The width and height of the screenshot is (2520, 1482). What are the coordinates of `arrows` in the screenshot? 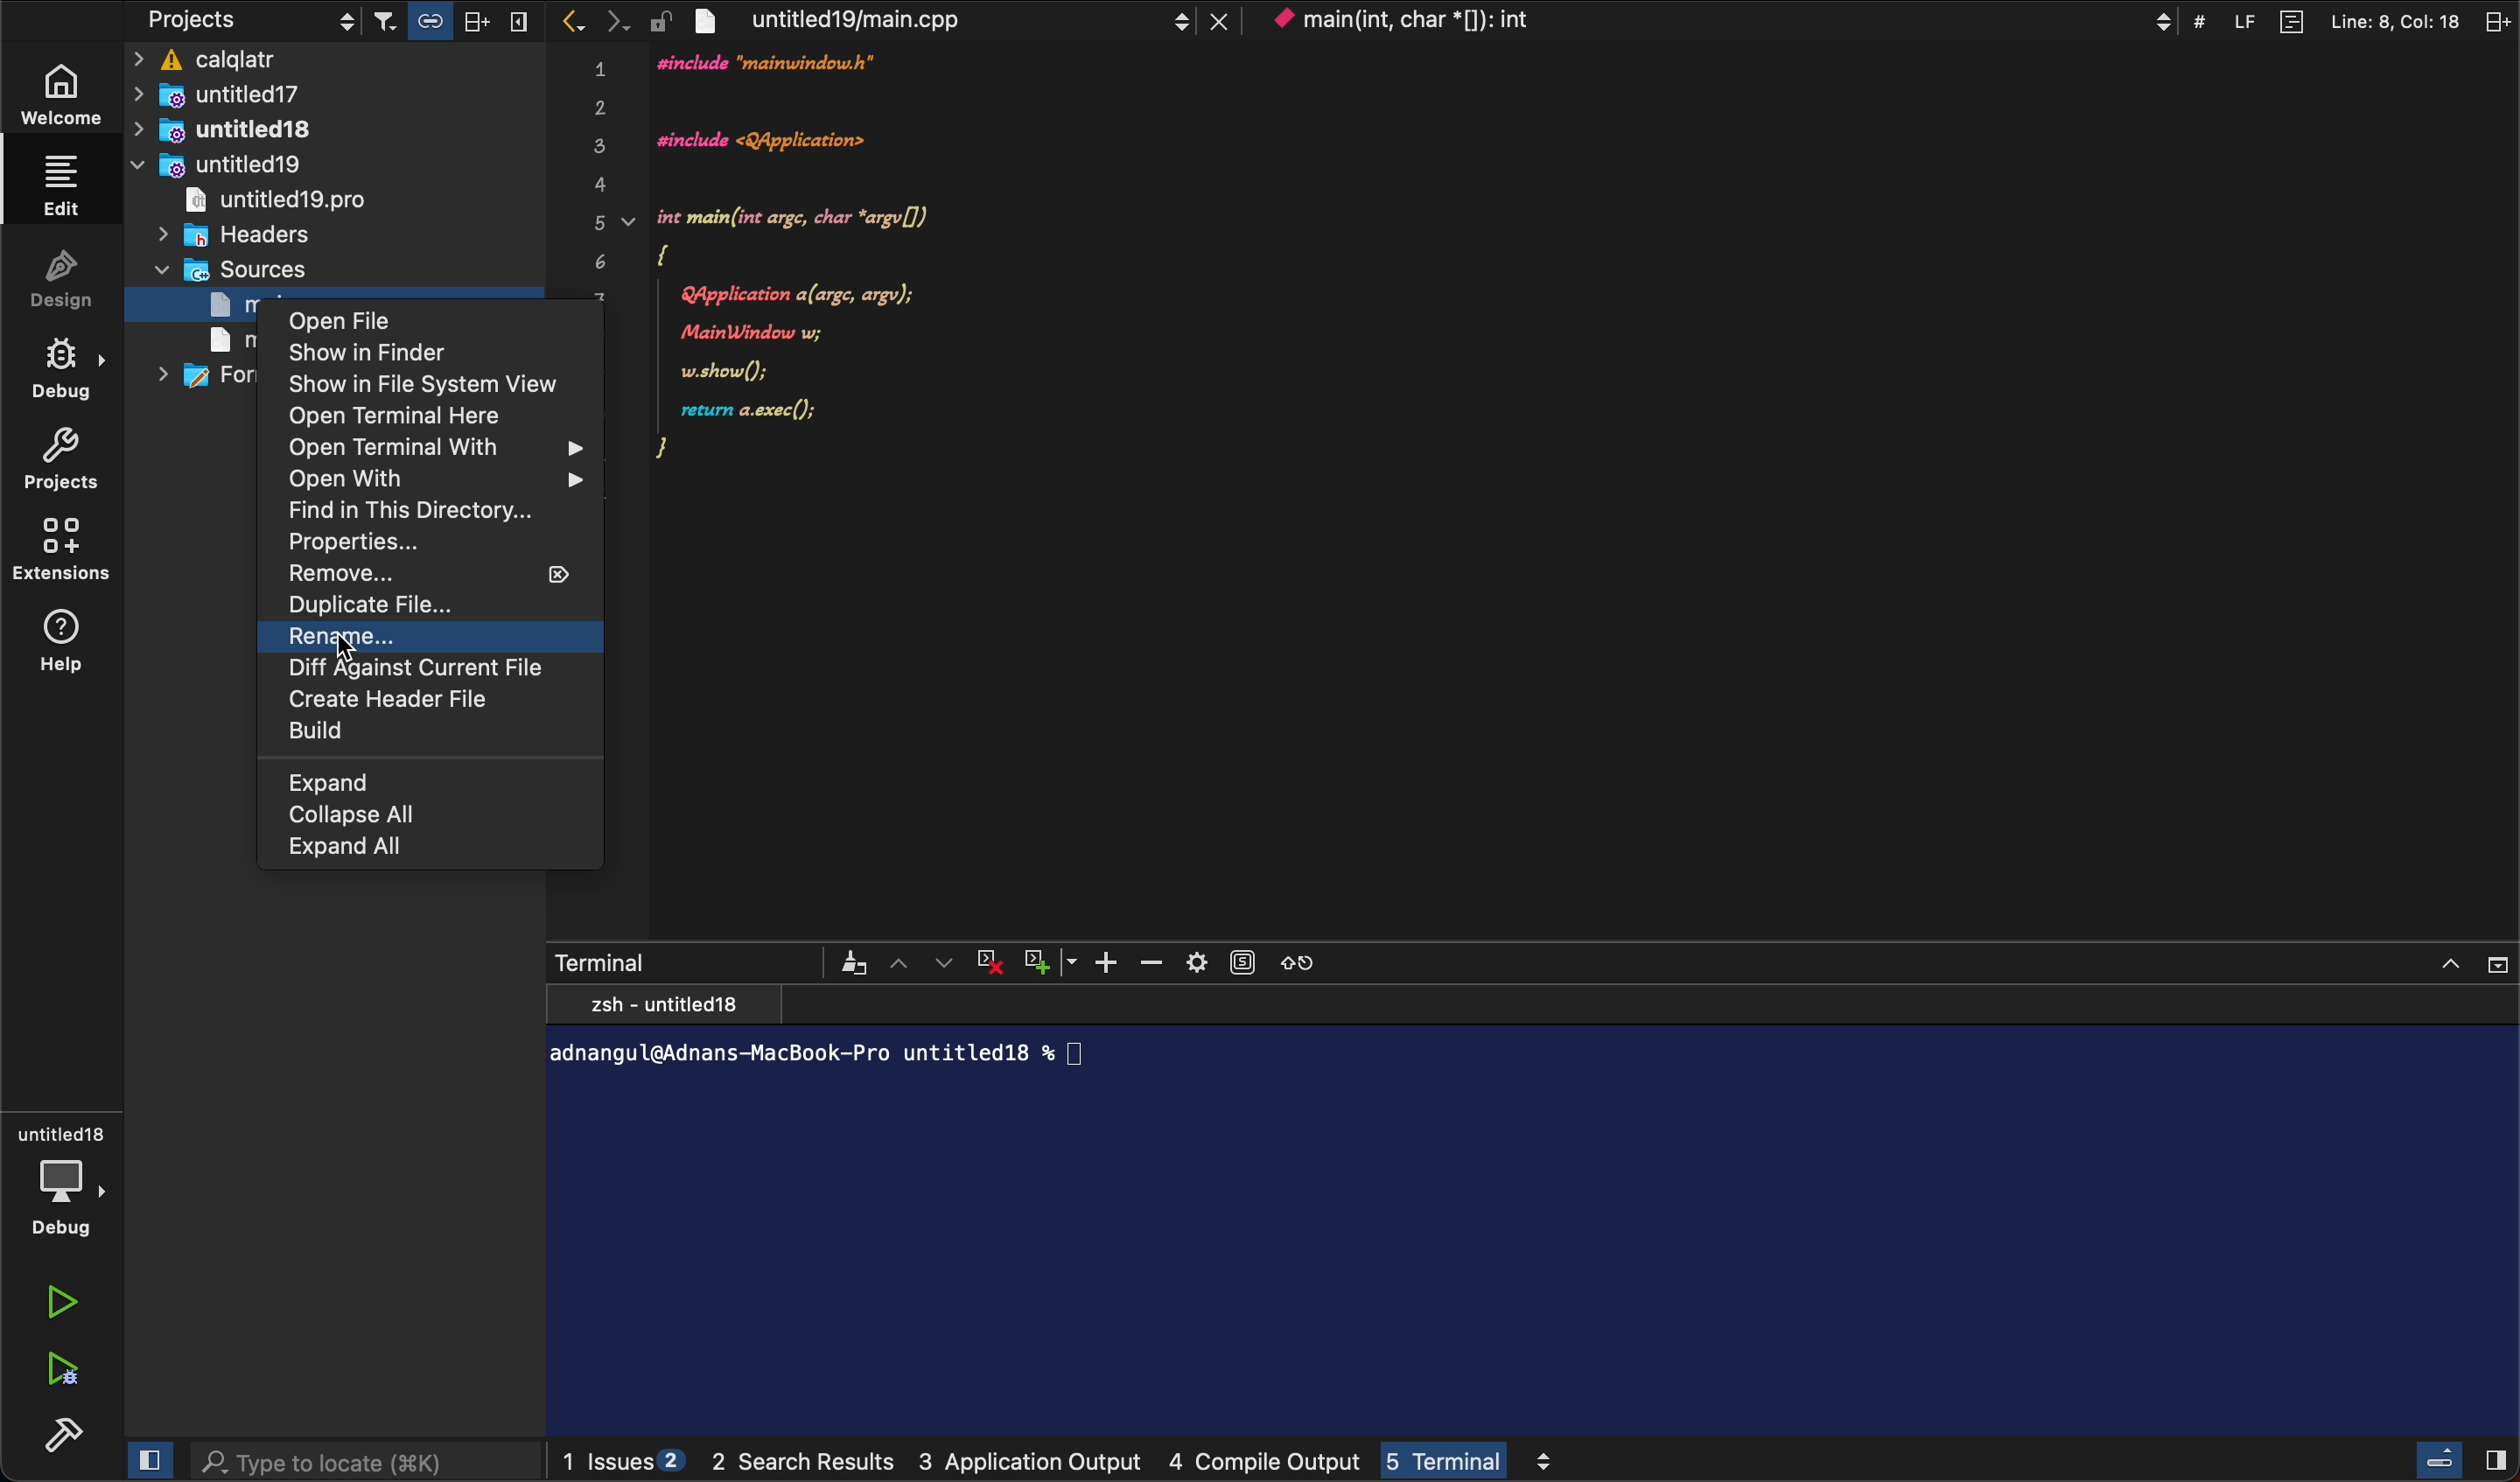 It's located at (591, 21).